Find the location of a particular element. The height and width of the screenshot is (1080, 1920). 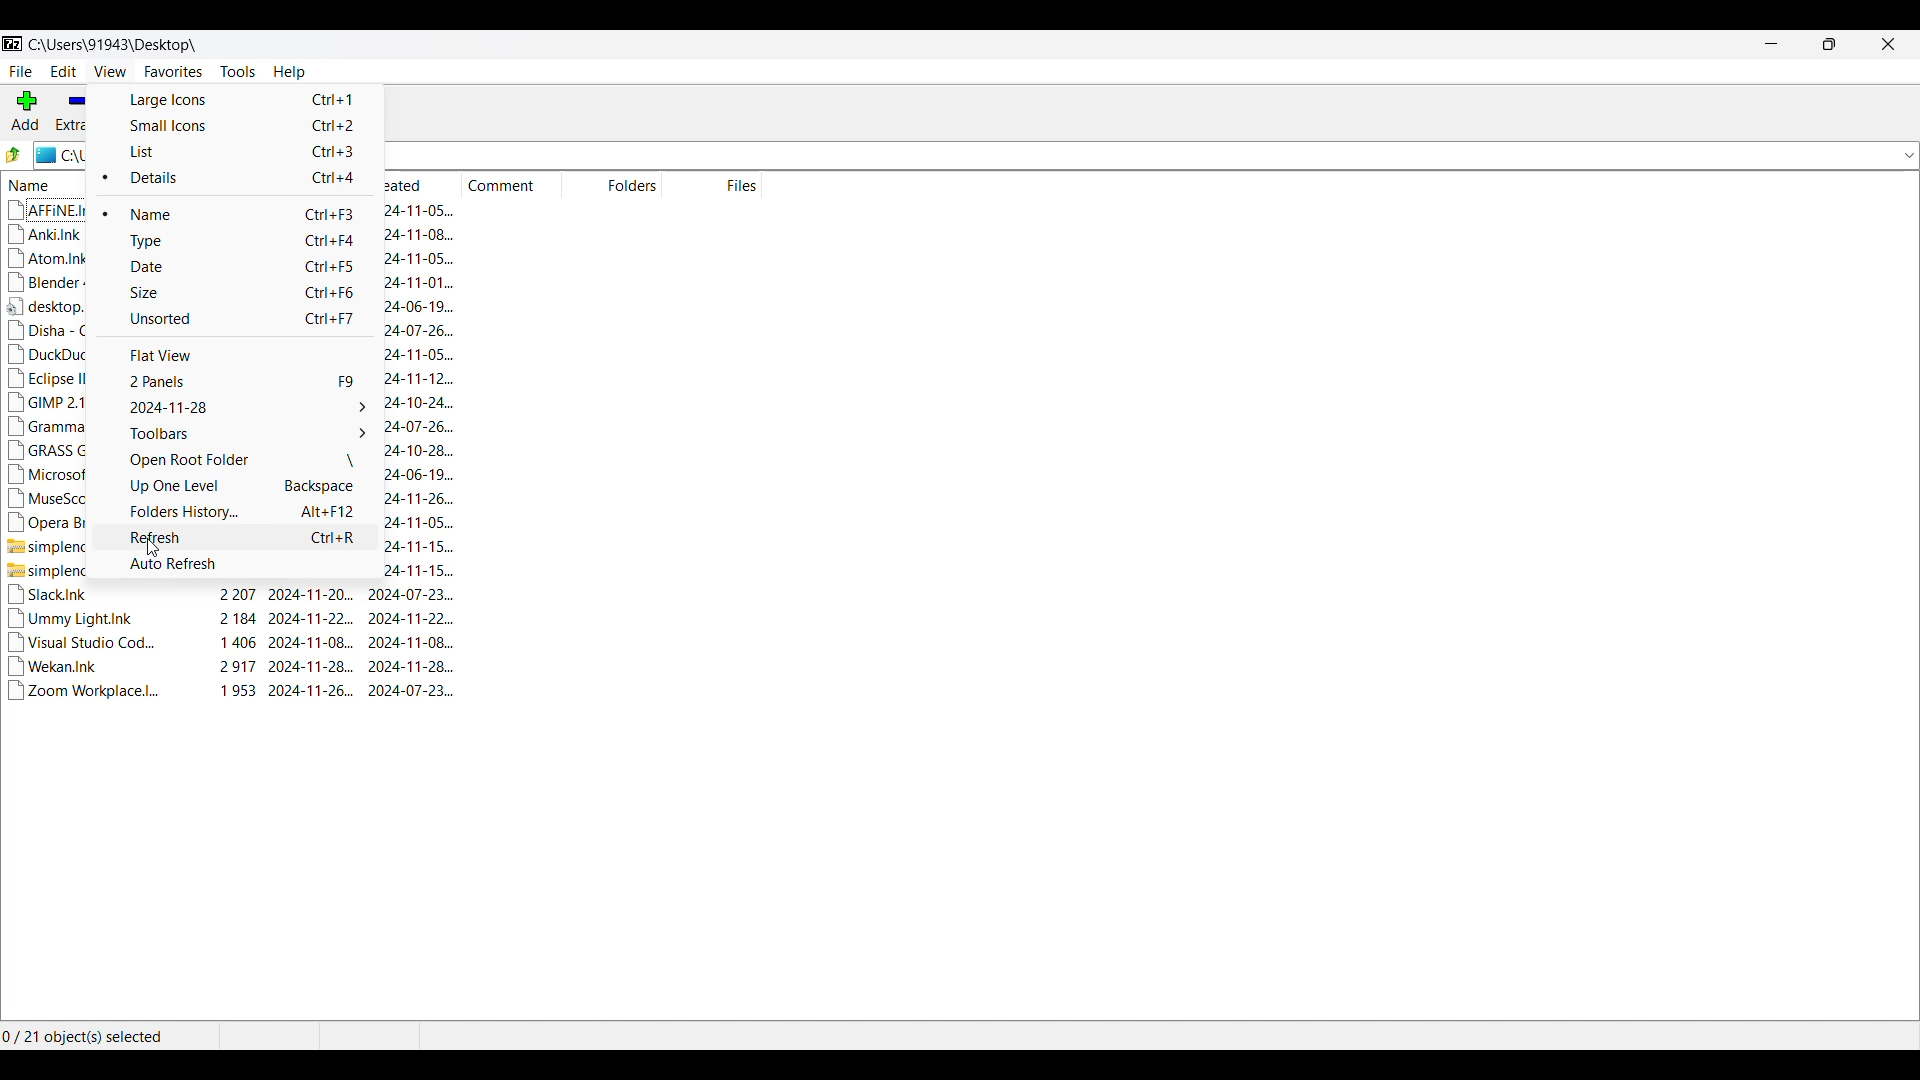

Flat view is located at coordinates (232, 356).